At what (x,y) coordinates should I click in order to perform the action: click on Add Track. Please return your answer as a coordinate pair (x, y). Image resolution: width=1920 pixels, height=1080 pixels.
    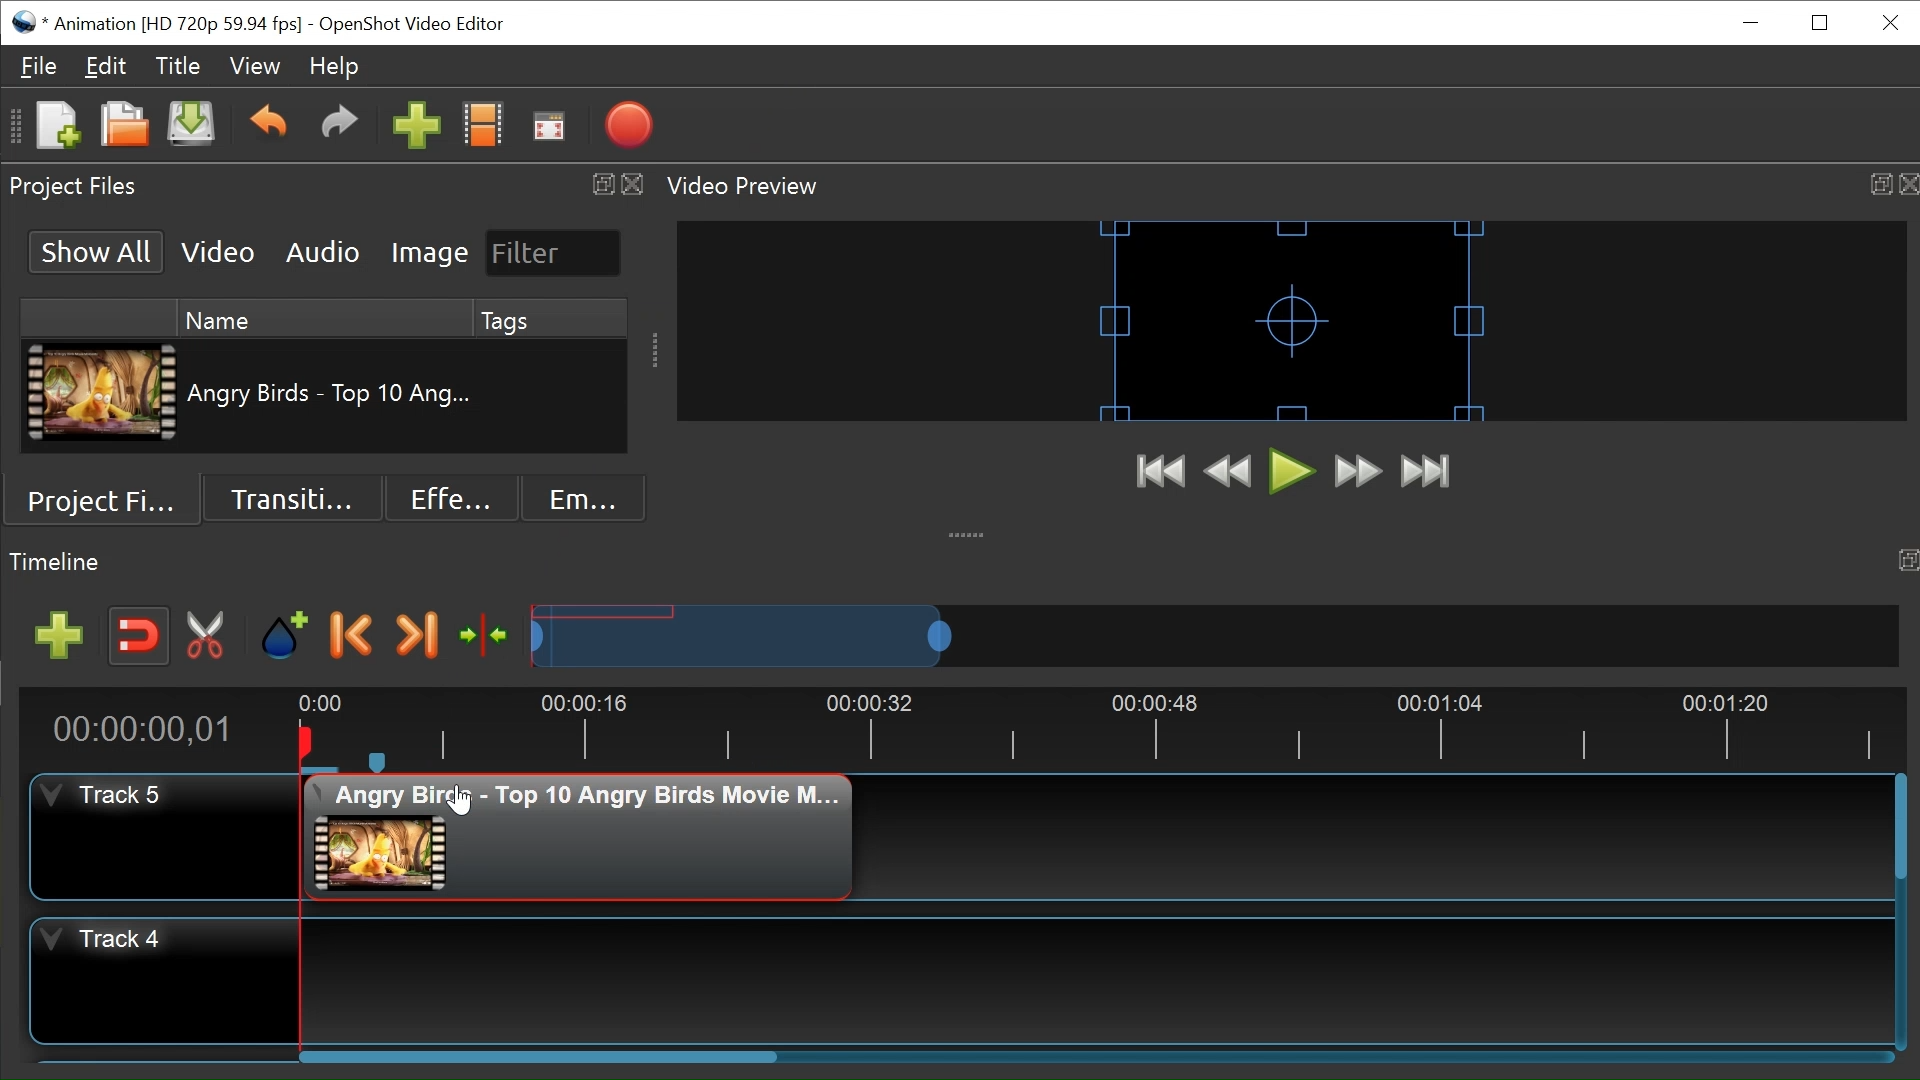
    Looking at the image, I should click on (59, 635).